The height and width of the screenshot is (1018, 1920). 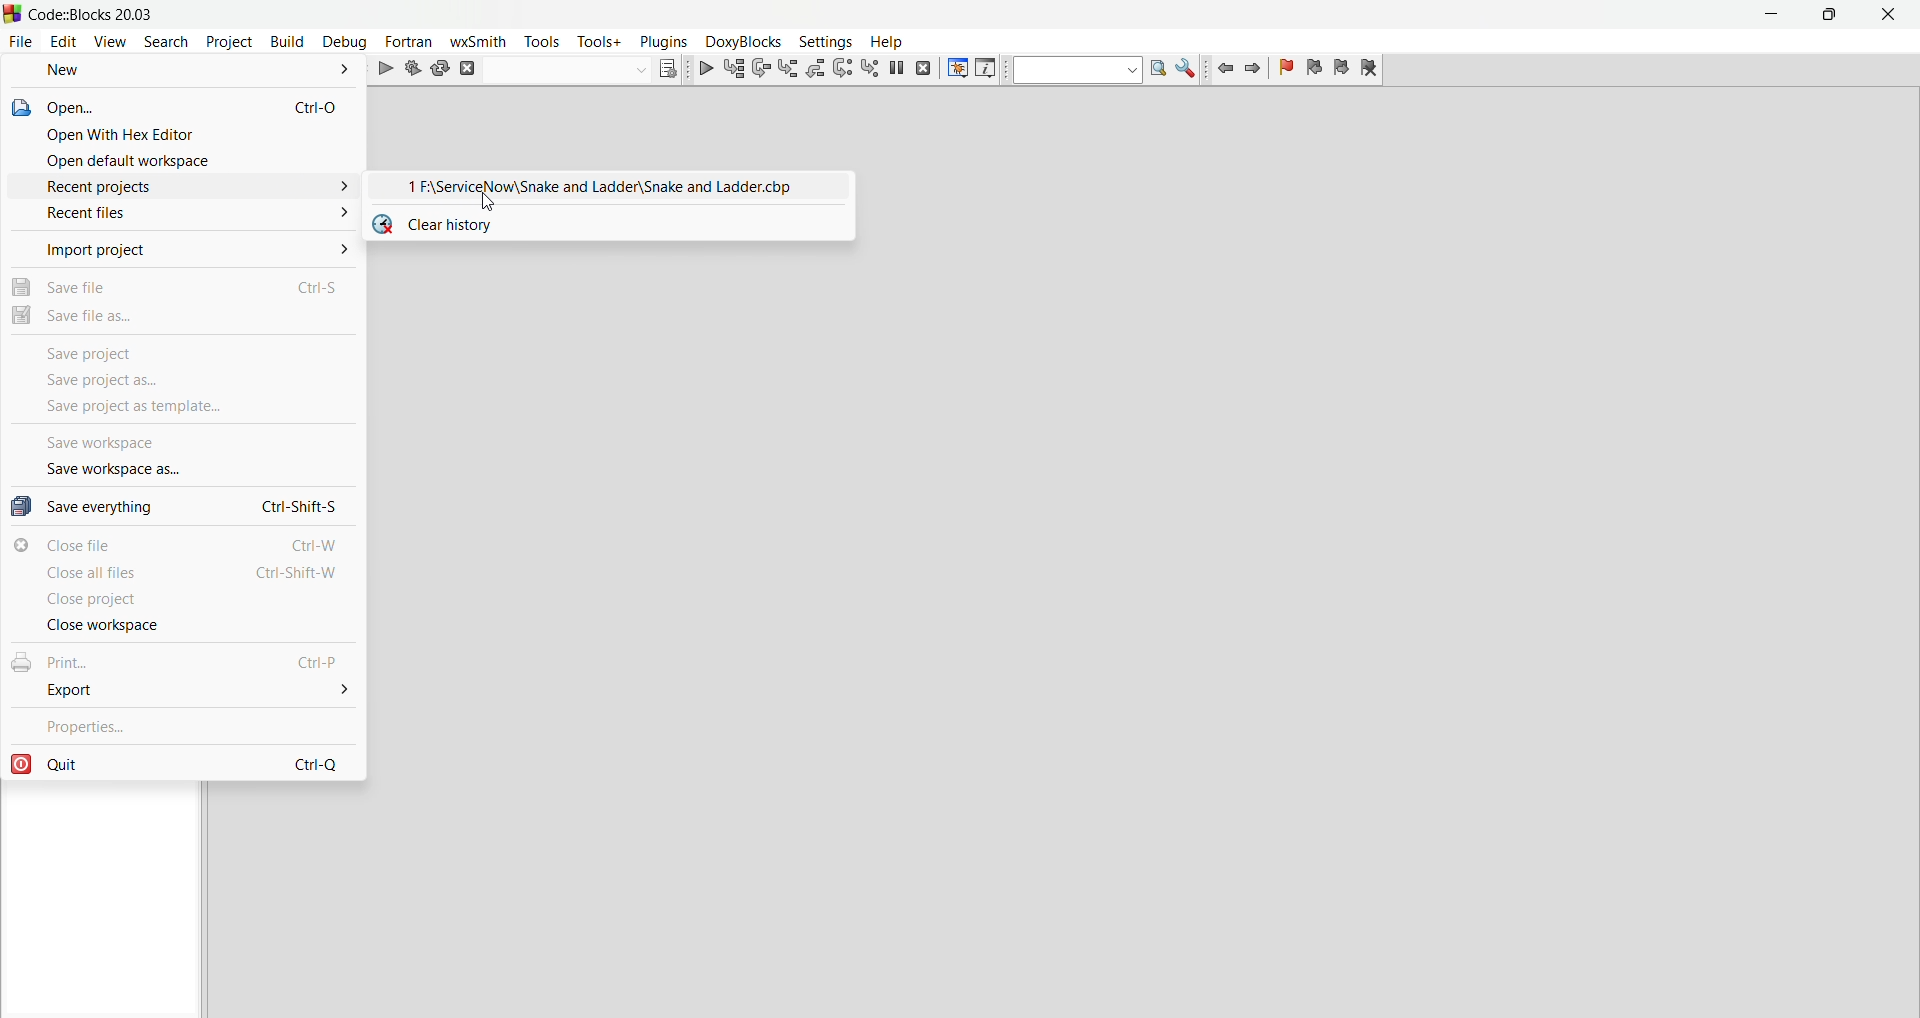 I want to click on run search , so click(x=1158, y=71).